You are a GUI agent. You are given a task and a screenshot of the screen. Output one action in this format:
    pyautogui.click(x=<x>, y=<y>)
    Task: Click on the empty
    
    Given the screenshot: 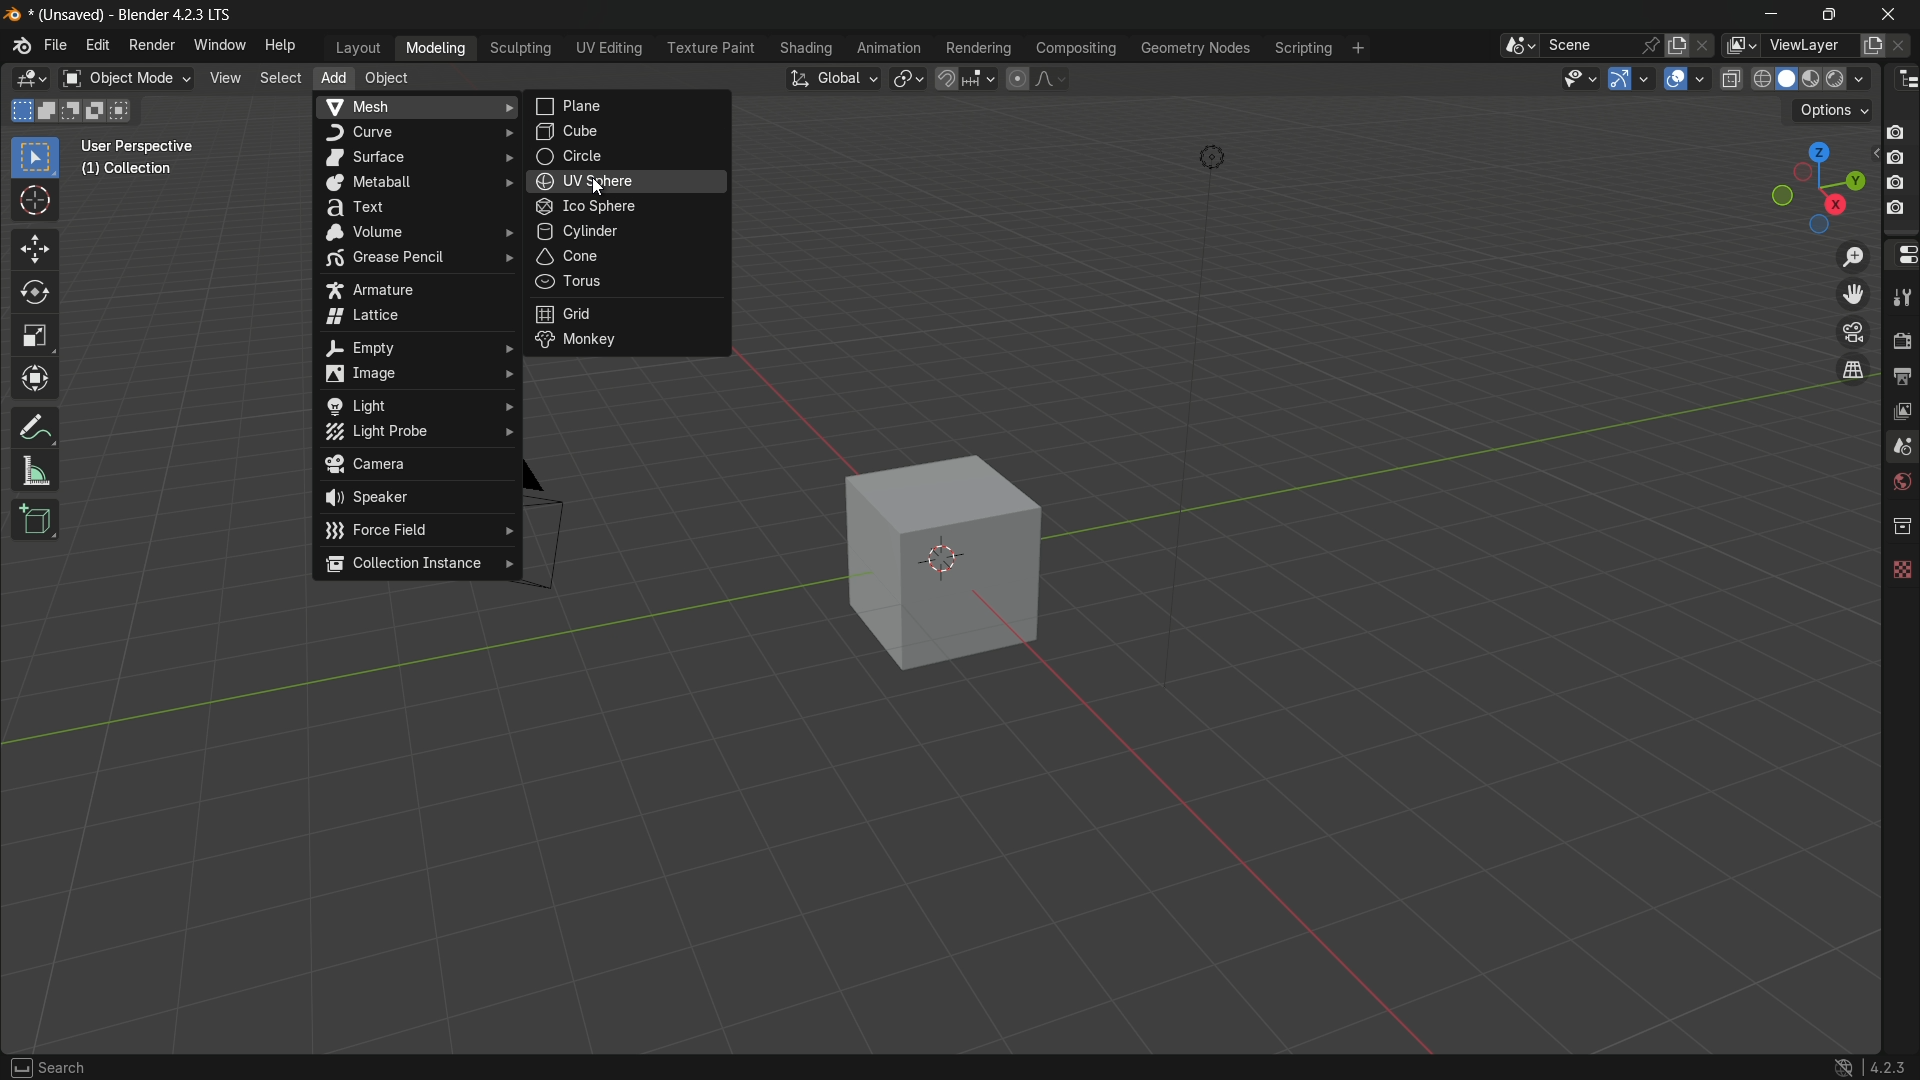 What is the action you would take?
    pyautogui.click(x=416, y=345)
    